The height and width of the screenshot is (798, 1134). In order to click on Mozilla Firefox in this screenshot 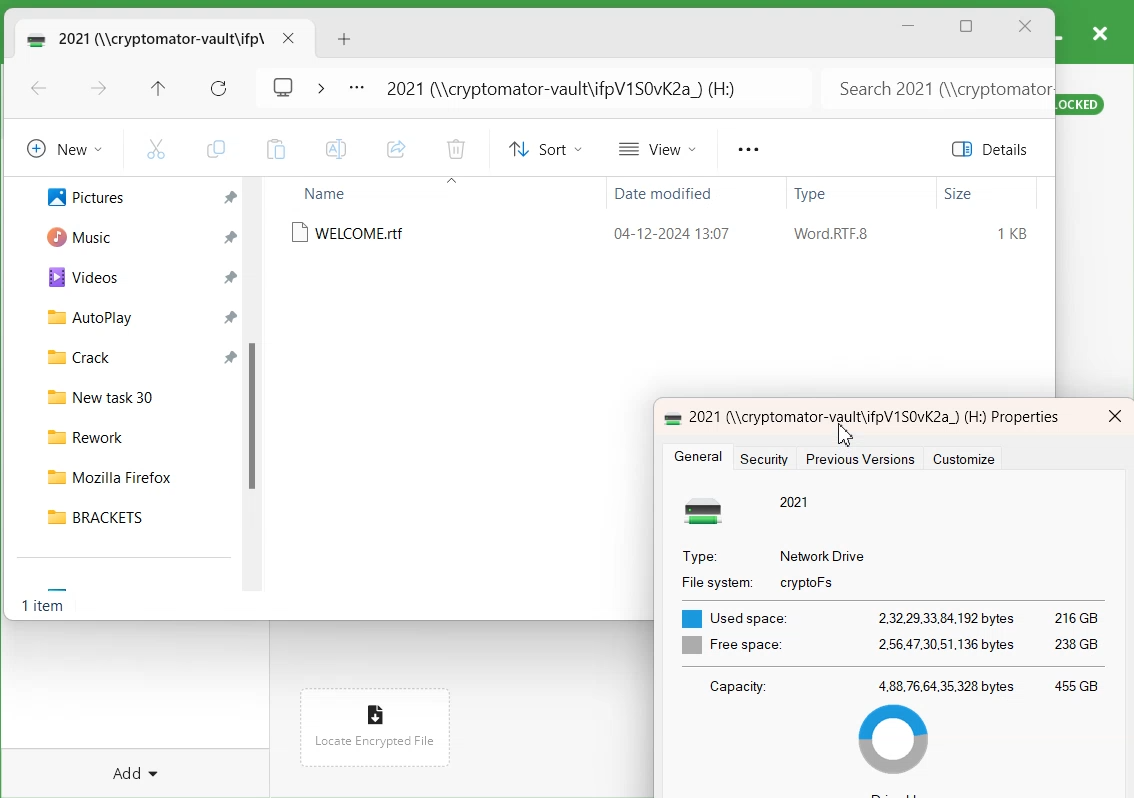, I will do `click(131, 473)`.